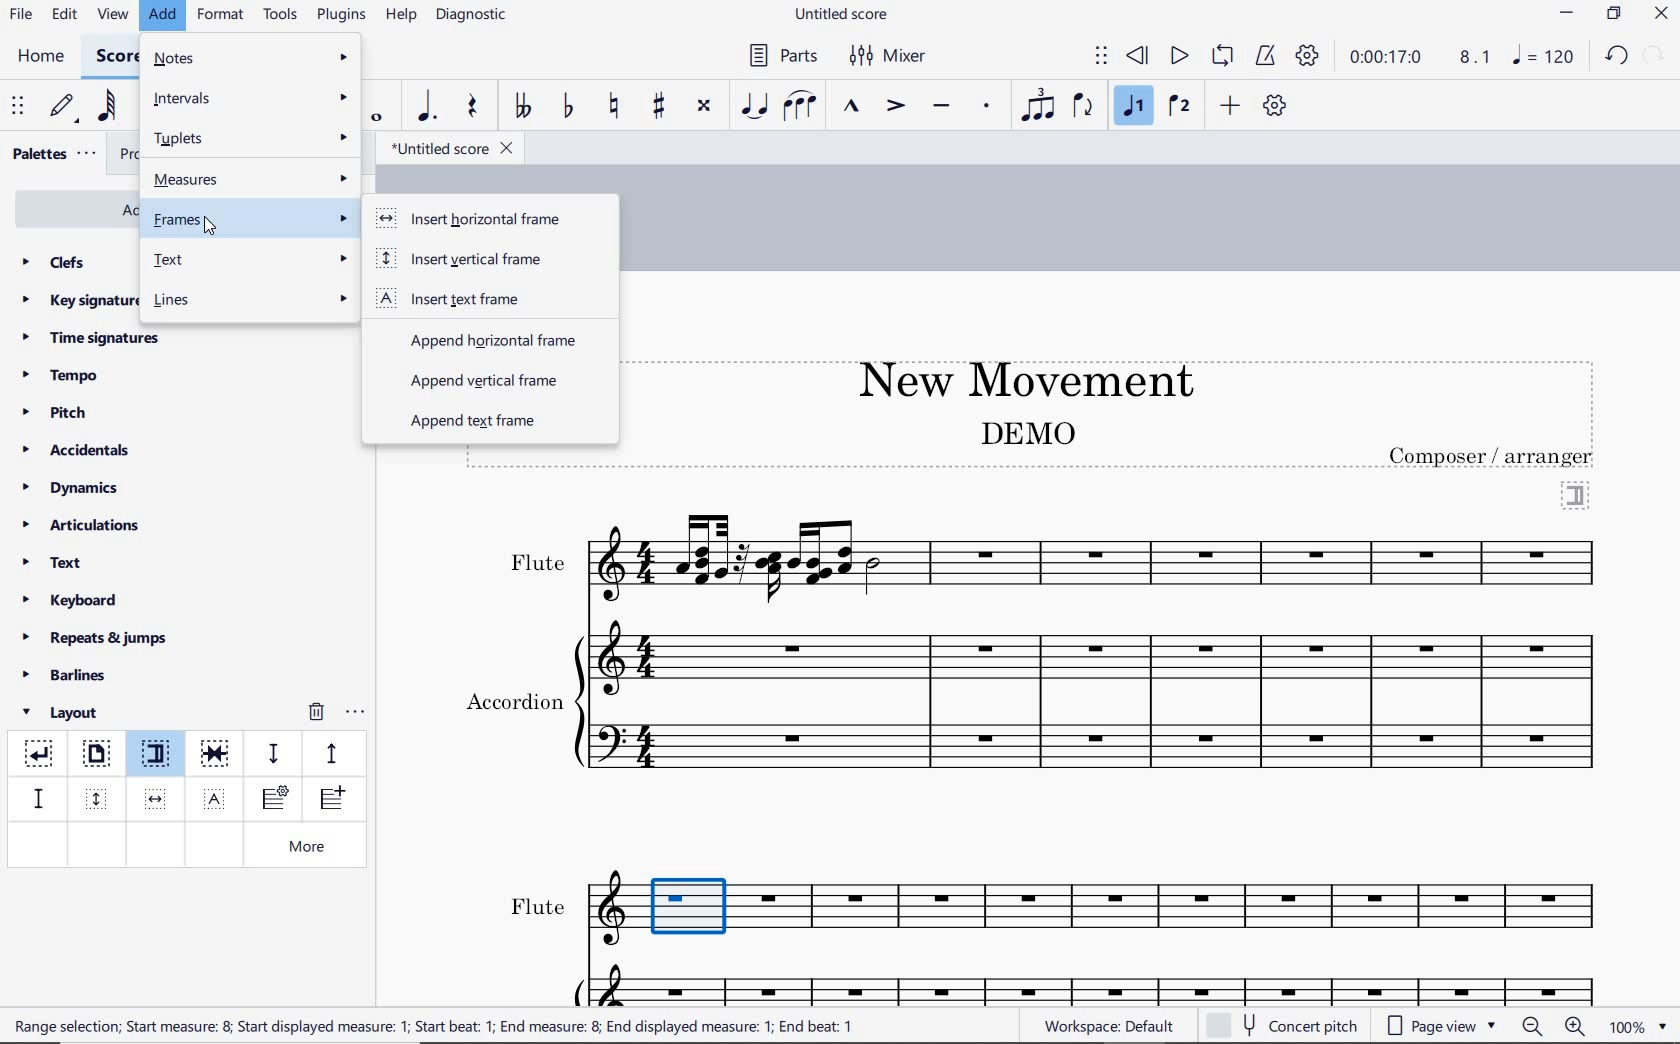  What do you see at coordinates (844, 15) in the screenshot?
I see `file name` at bounding box center [844, 15].